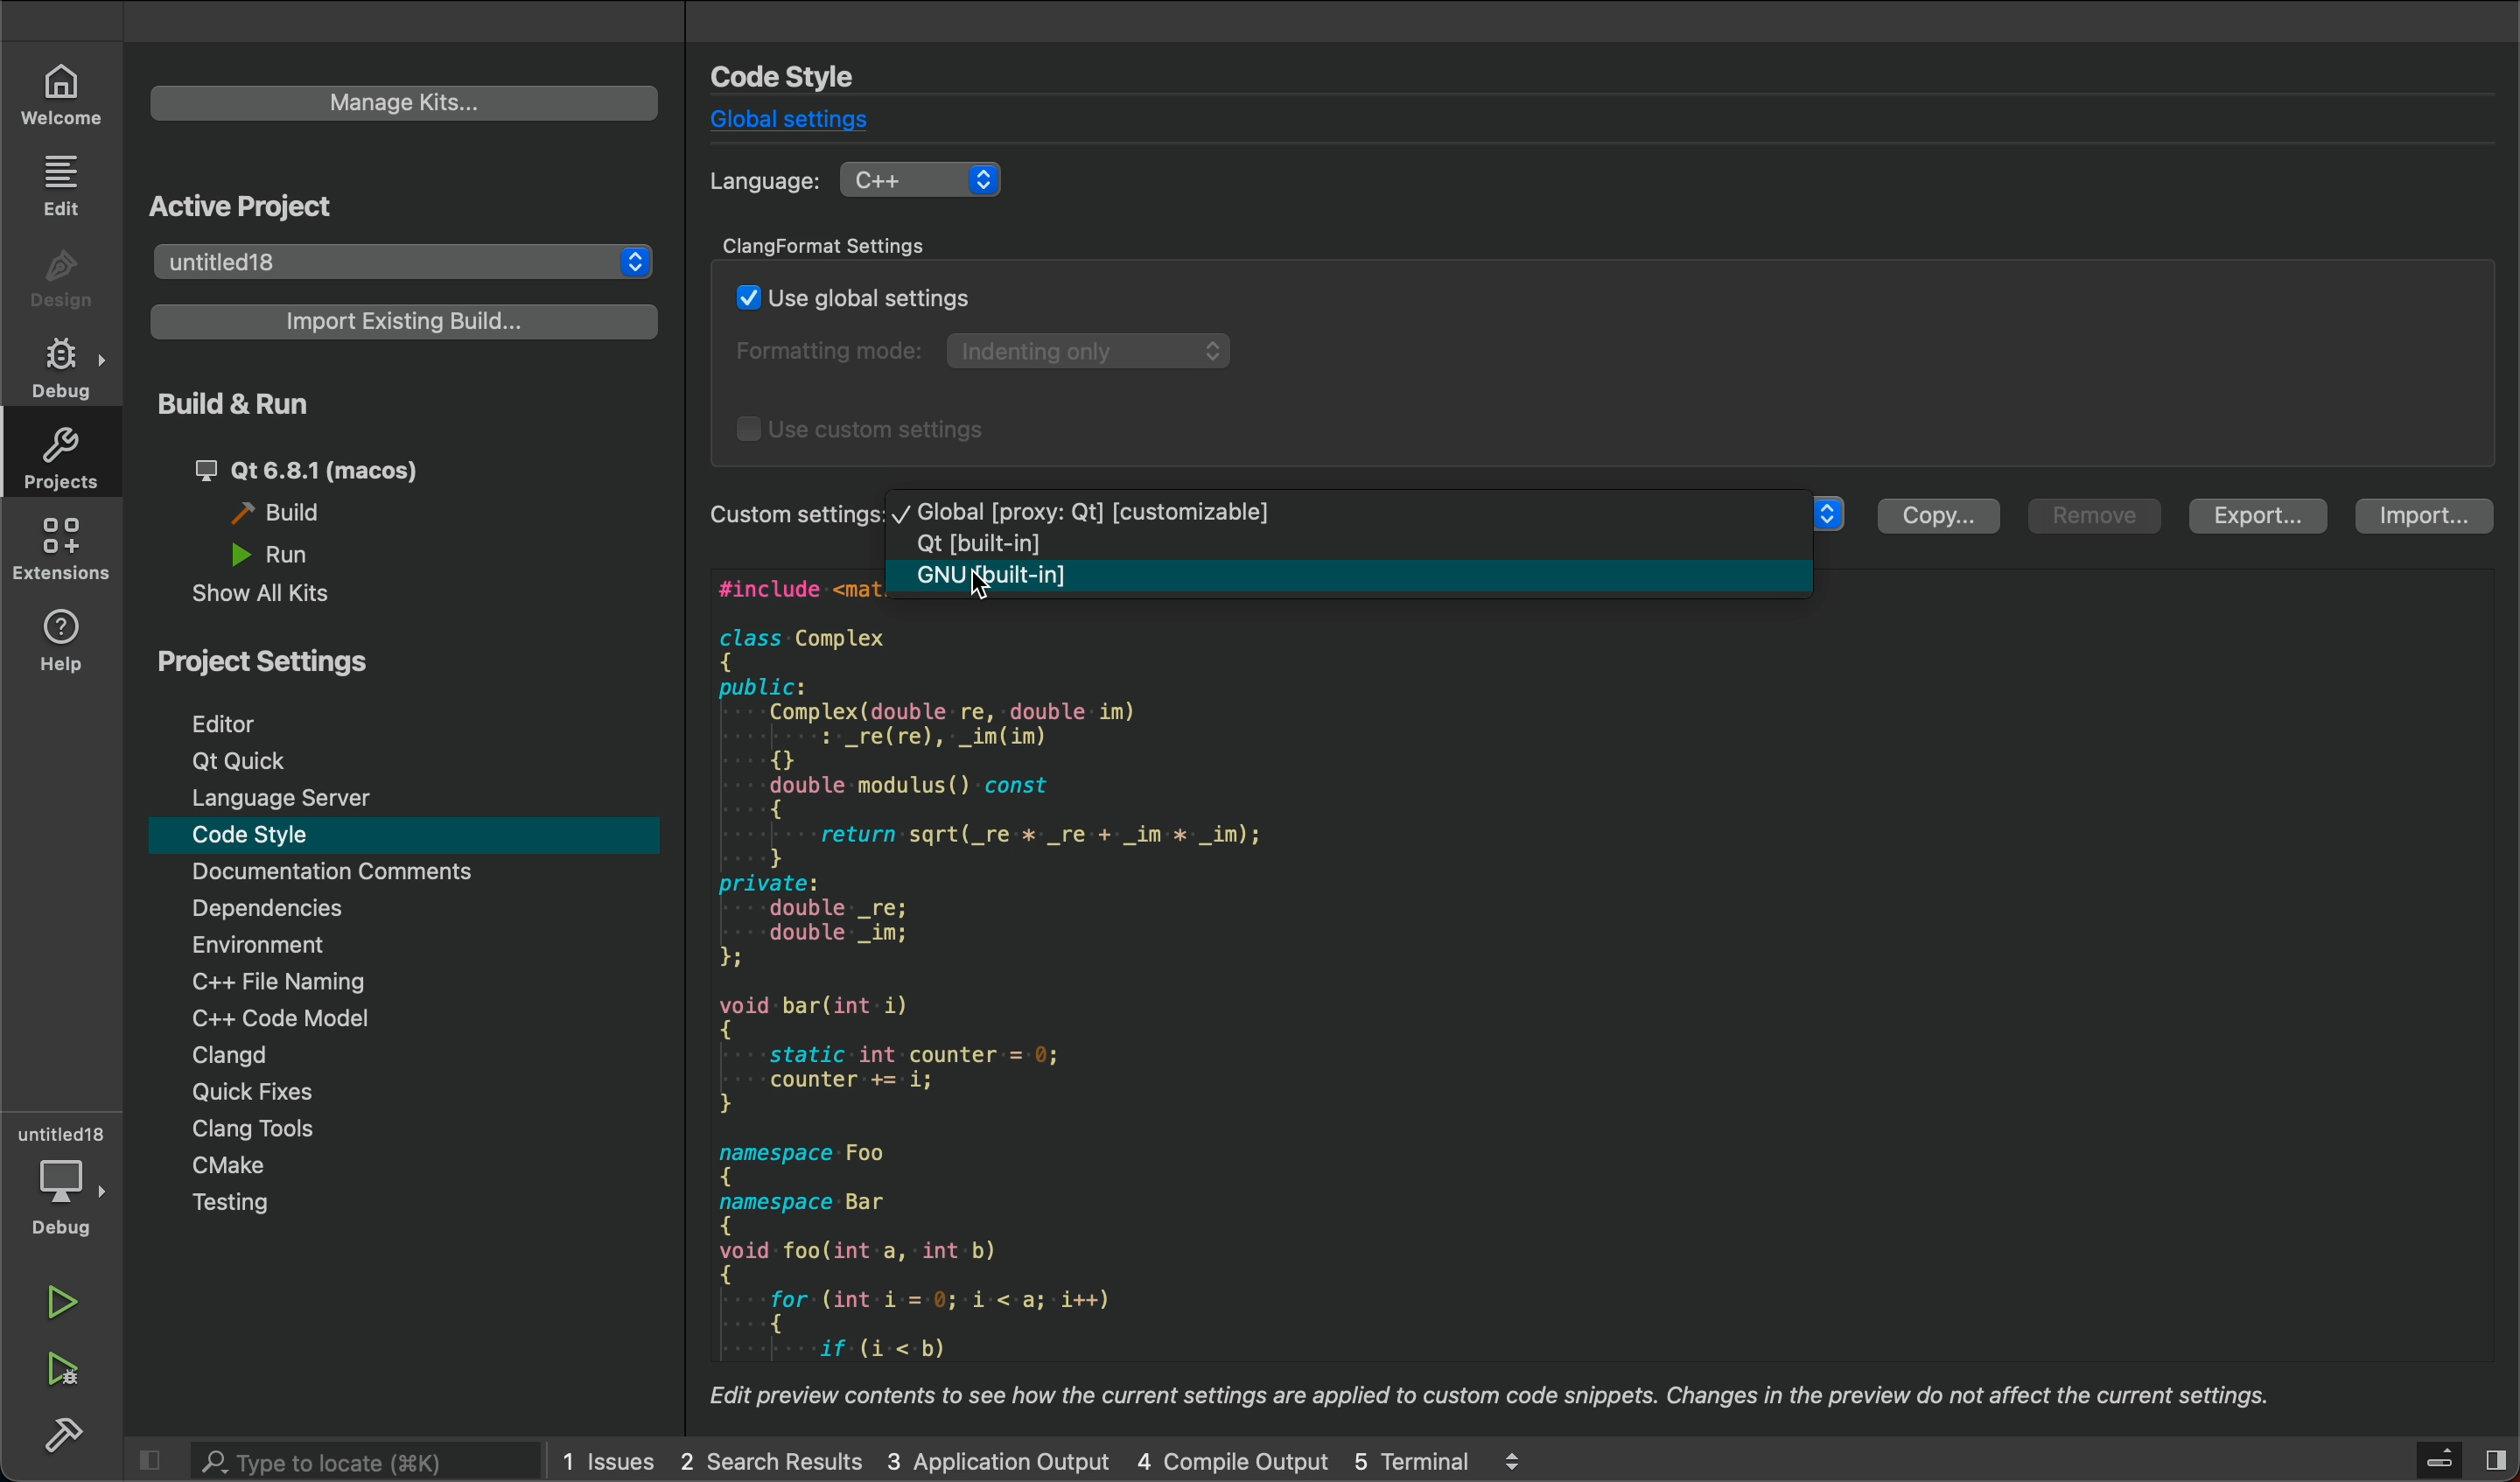  What do you see at coordinates (1092, 510) in the screenshot?
I see `global [proxy: Qt] [customizable]` at bounding box center [1092, 510].